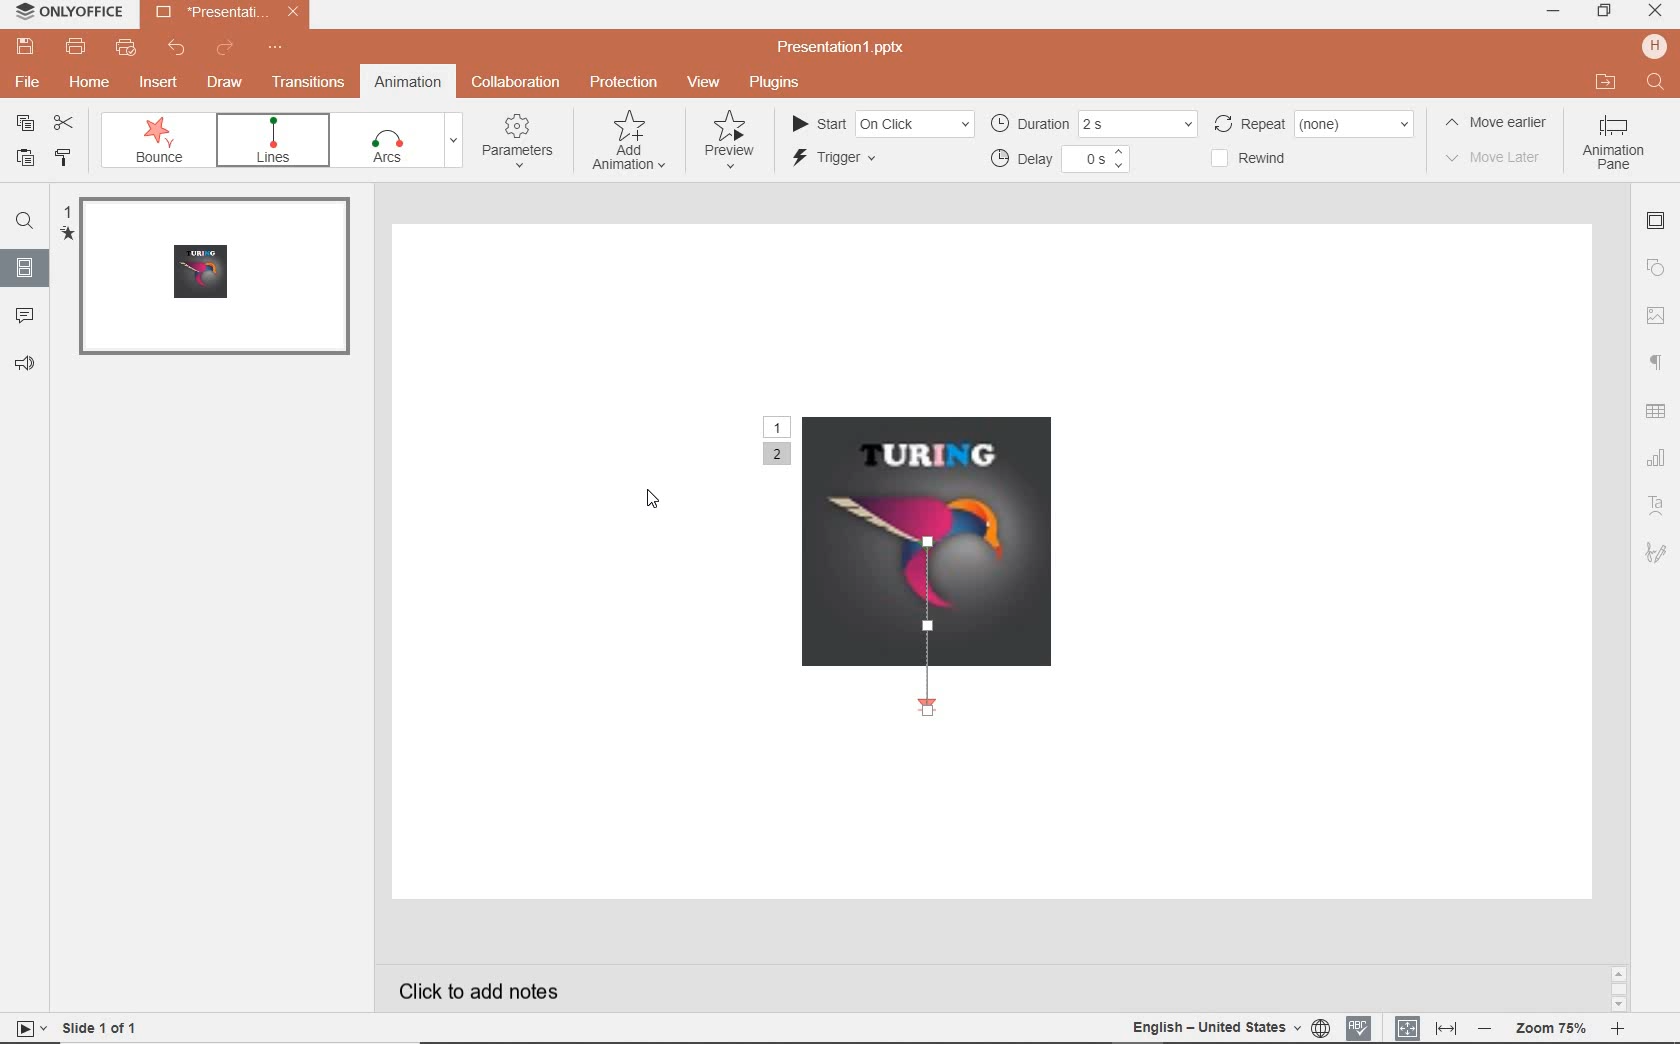 This screenshot has height=1044, width=1680. What do you see at coordinates (158, 82) in the screenshot?
I see `insert` at bounding box center [158, 82].